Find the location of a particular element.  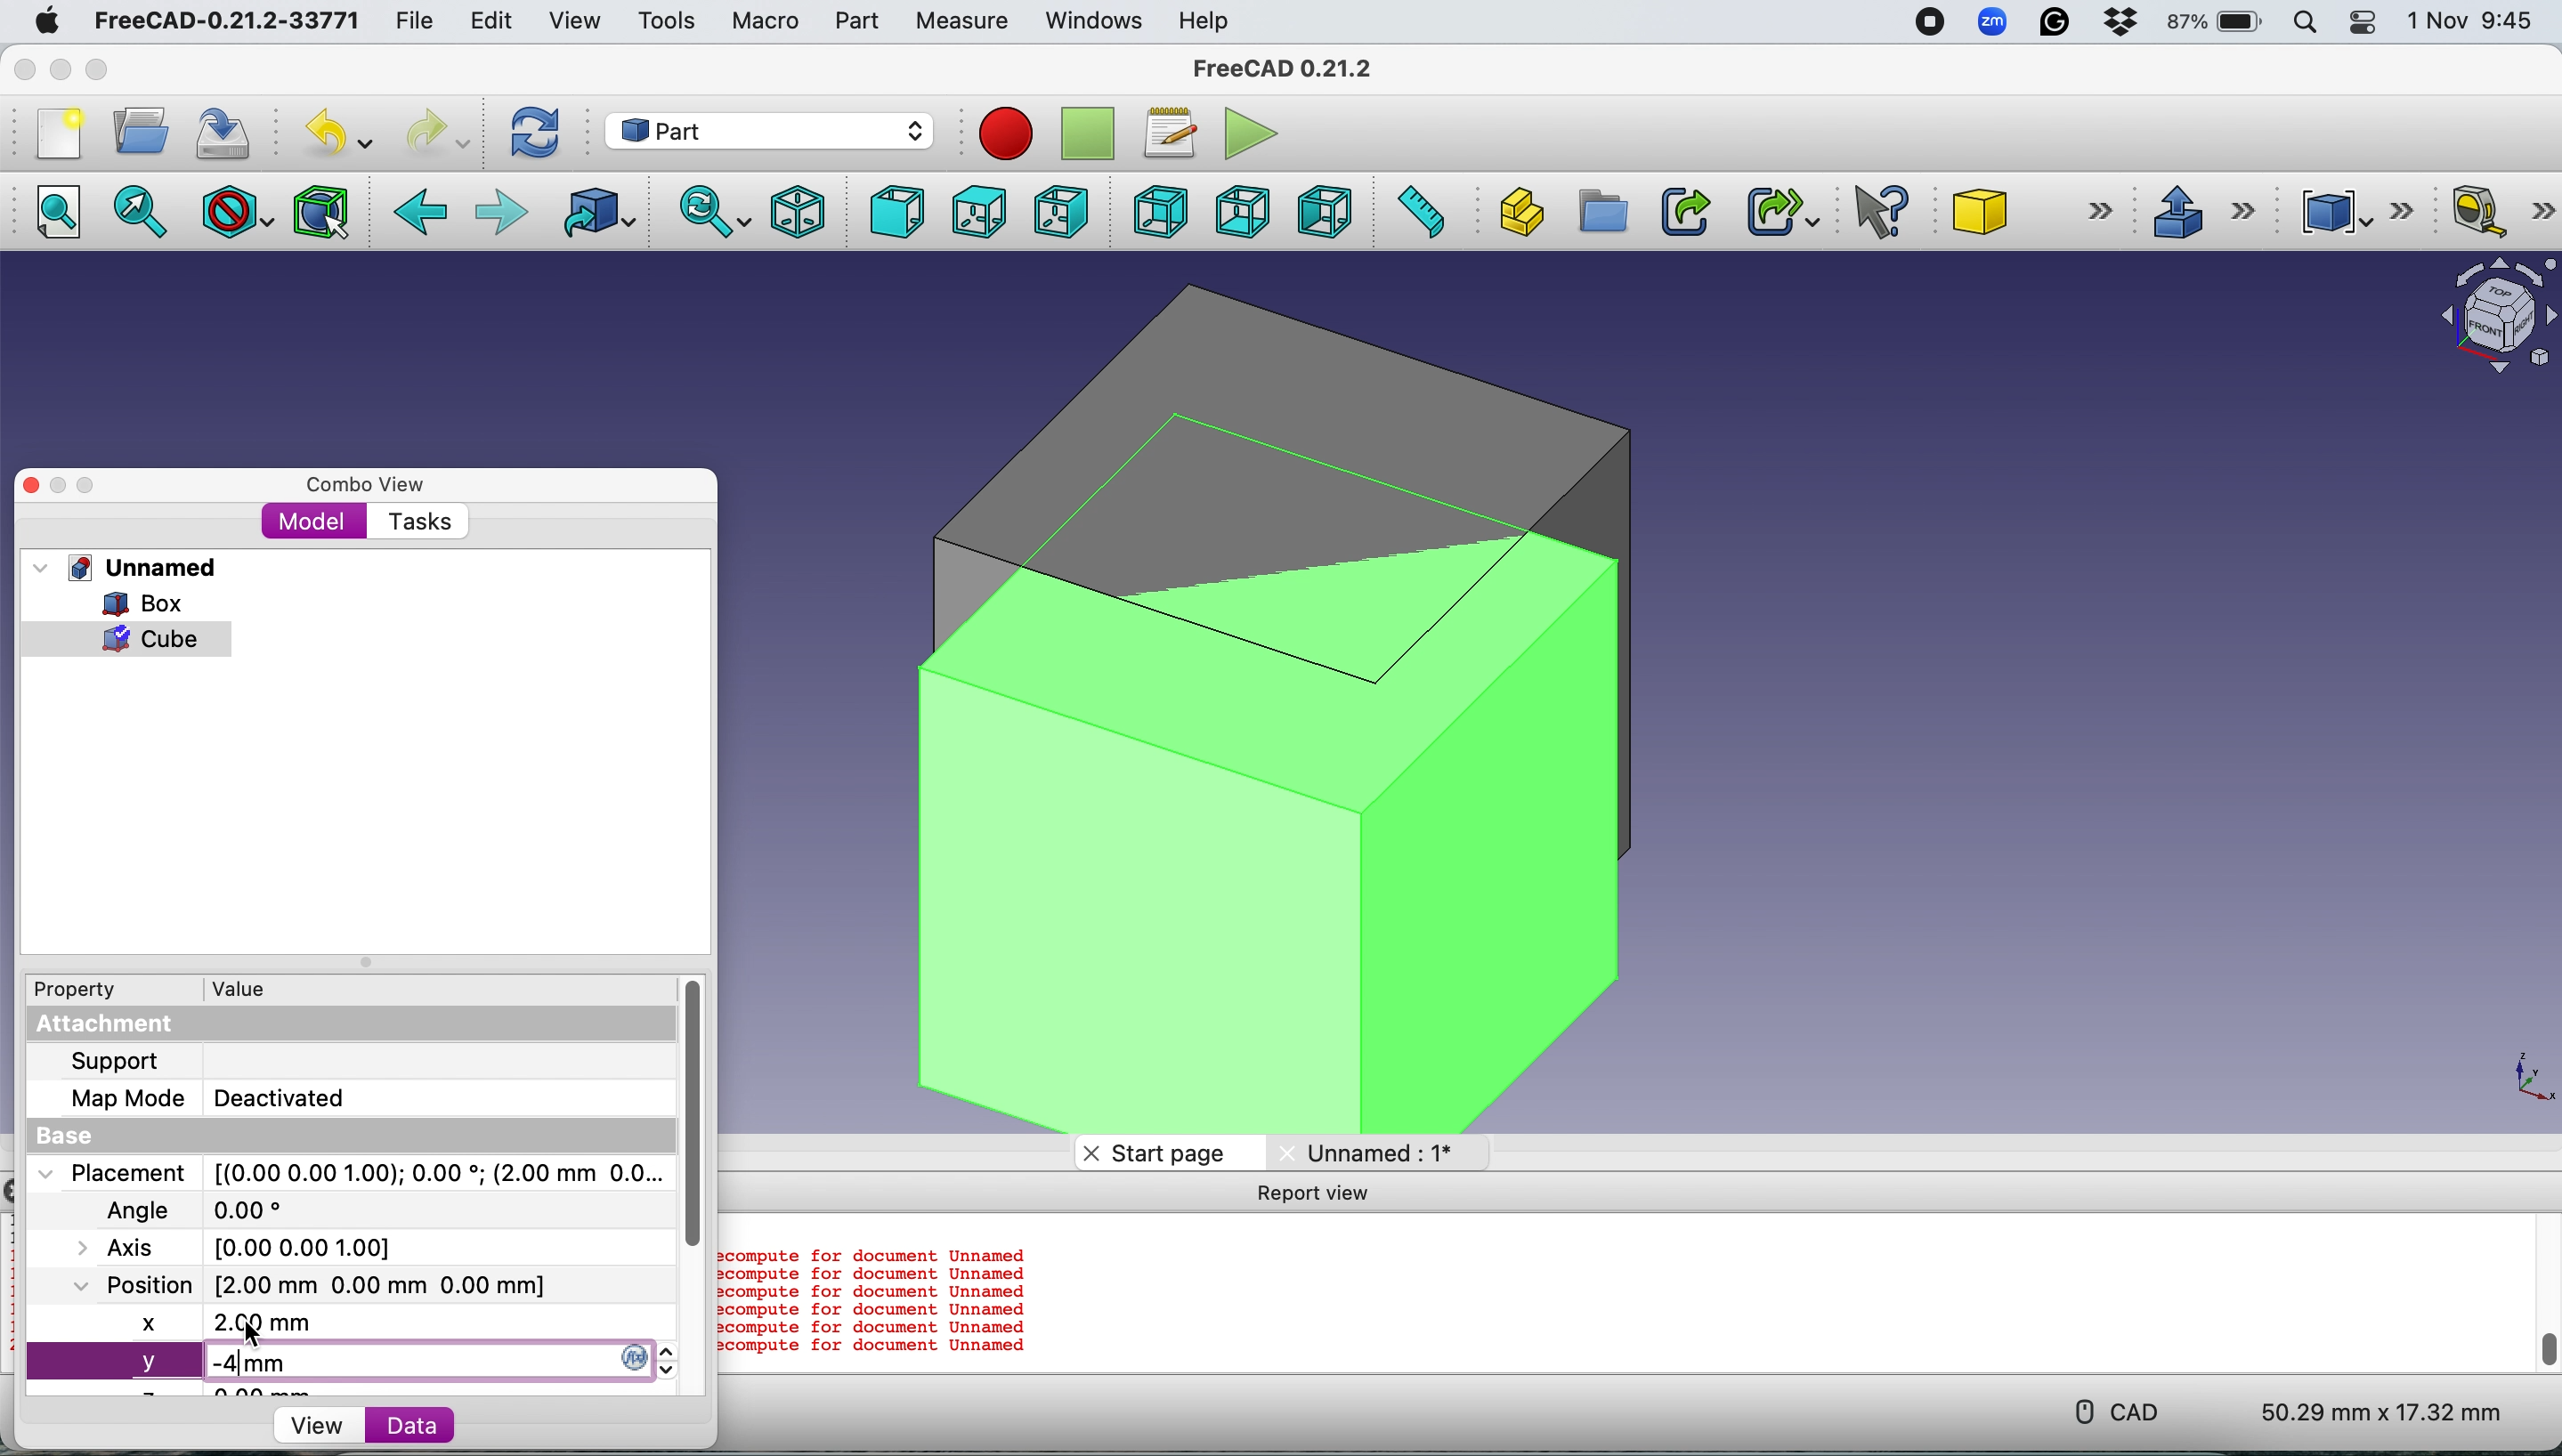

Macros is located at coordinates (1176, 134).